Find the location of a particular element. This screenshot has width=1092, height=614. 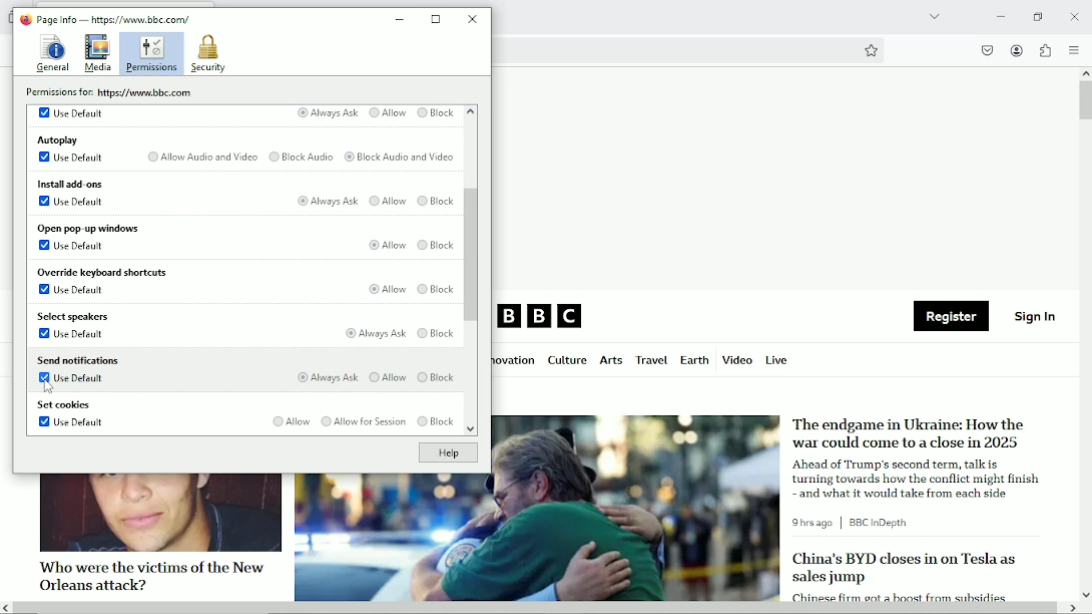

Vertical scrollbar is located at coordinates (473, 255).